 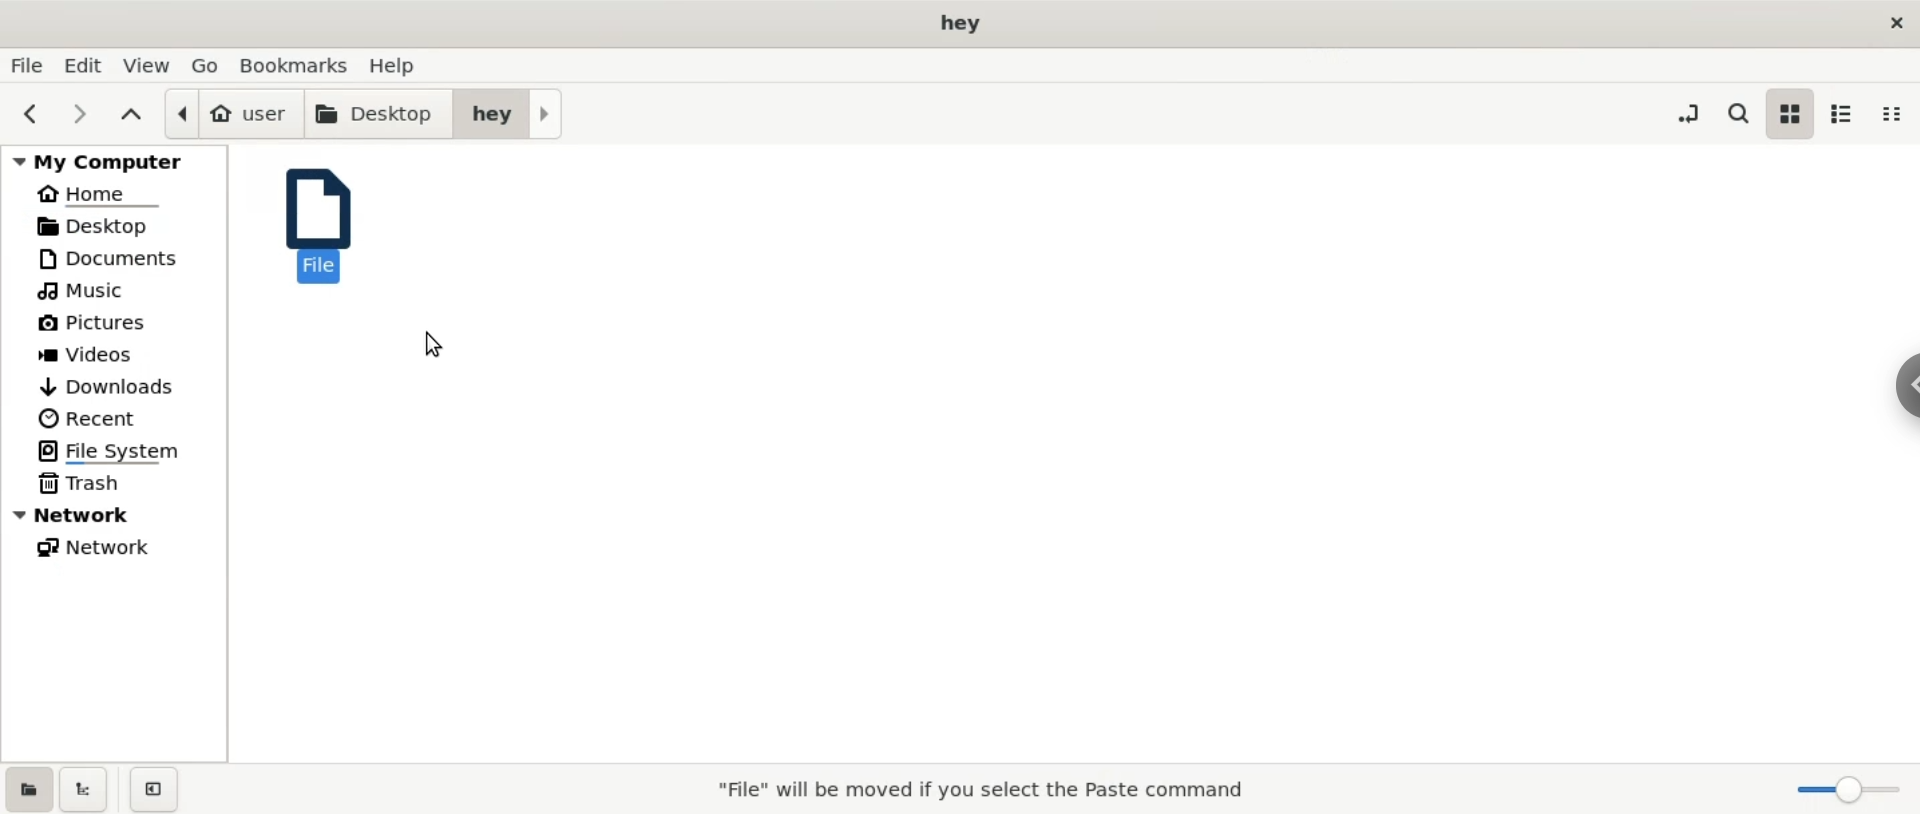 I want to click on desktop, so click(x=372, y=114).